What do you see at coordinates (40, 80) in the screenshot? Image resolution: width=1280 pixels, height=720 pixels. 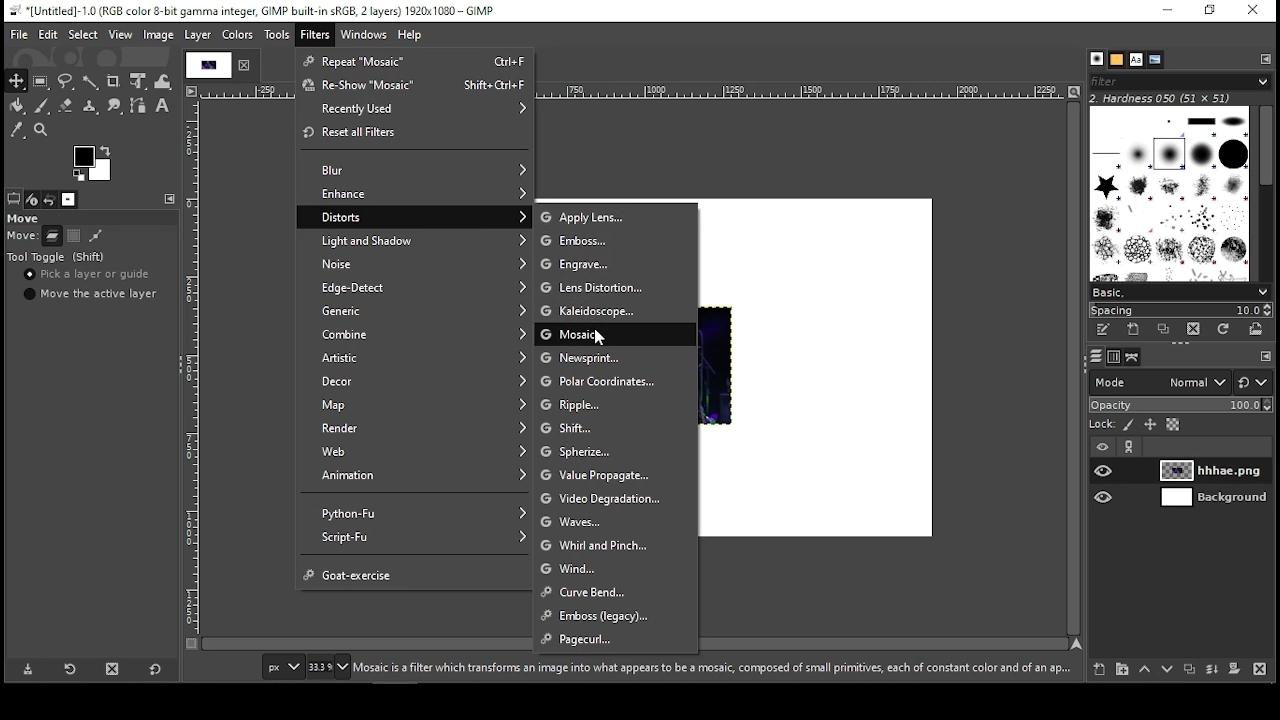 I see `rectangular selection tool` at bounding box center [40, 80].